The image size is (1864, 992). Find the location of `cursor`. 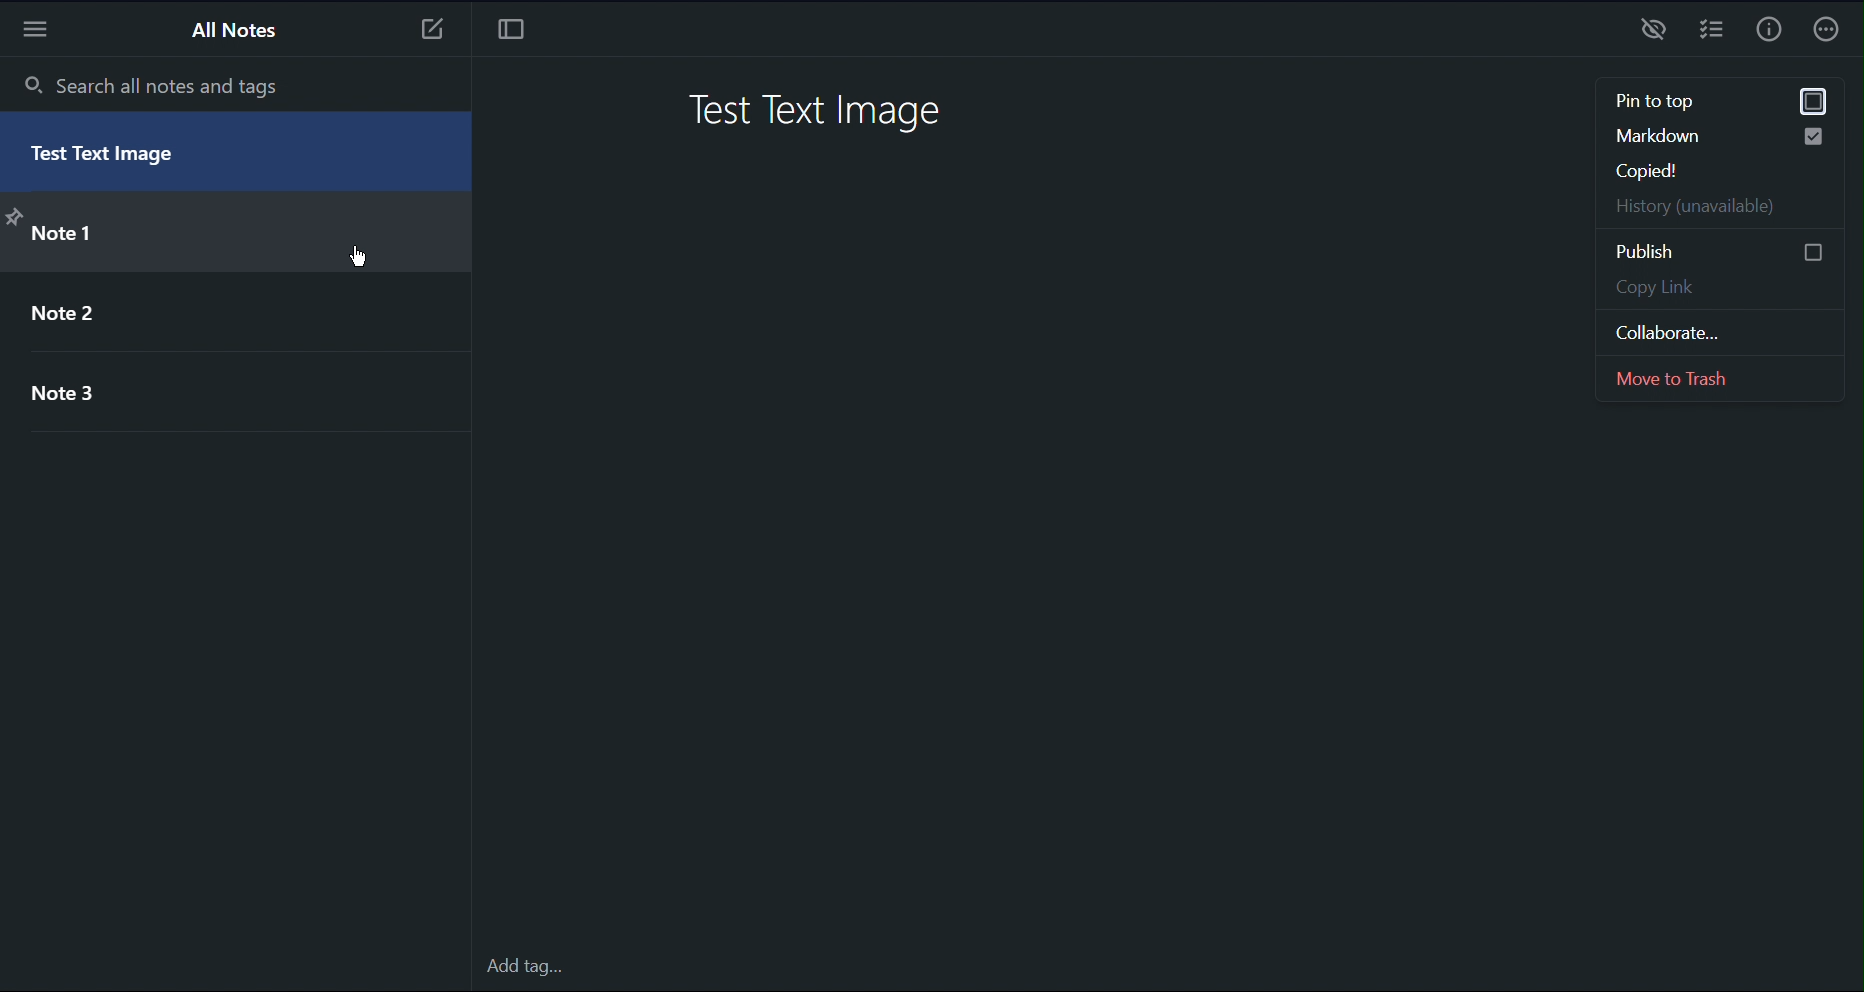

cursor is located at coordinates (364, 254).